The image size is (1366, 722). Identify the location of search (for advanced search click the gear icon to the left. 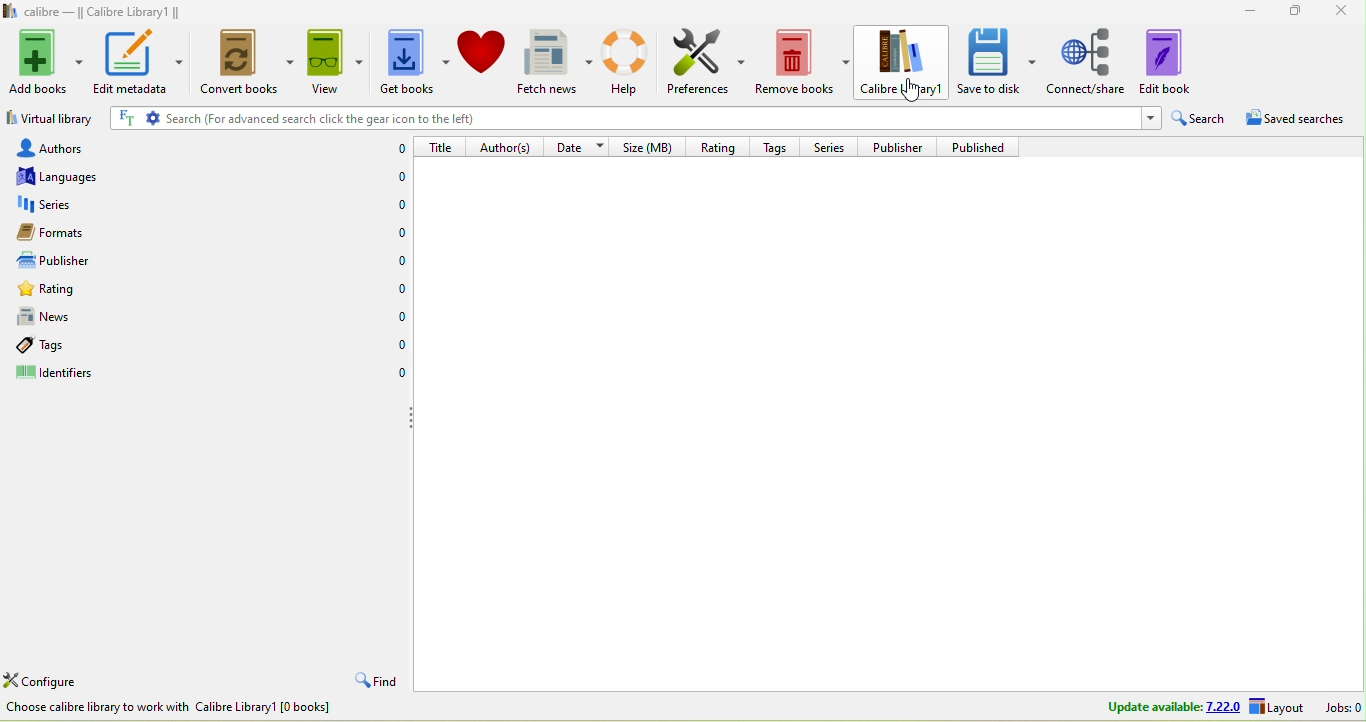
(631, 120).